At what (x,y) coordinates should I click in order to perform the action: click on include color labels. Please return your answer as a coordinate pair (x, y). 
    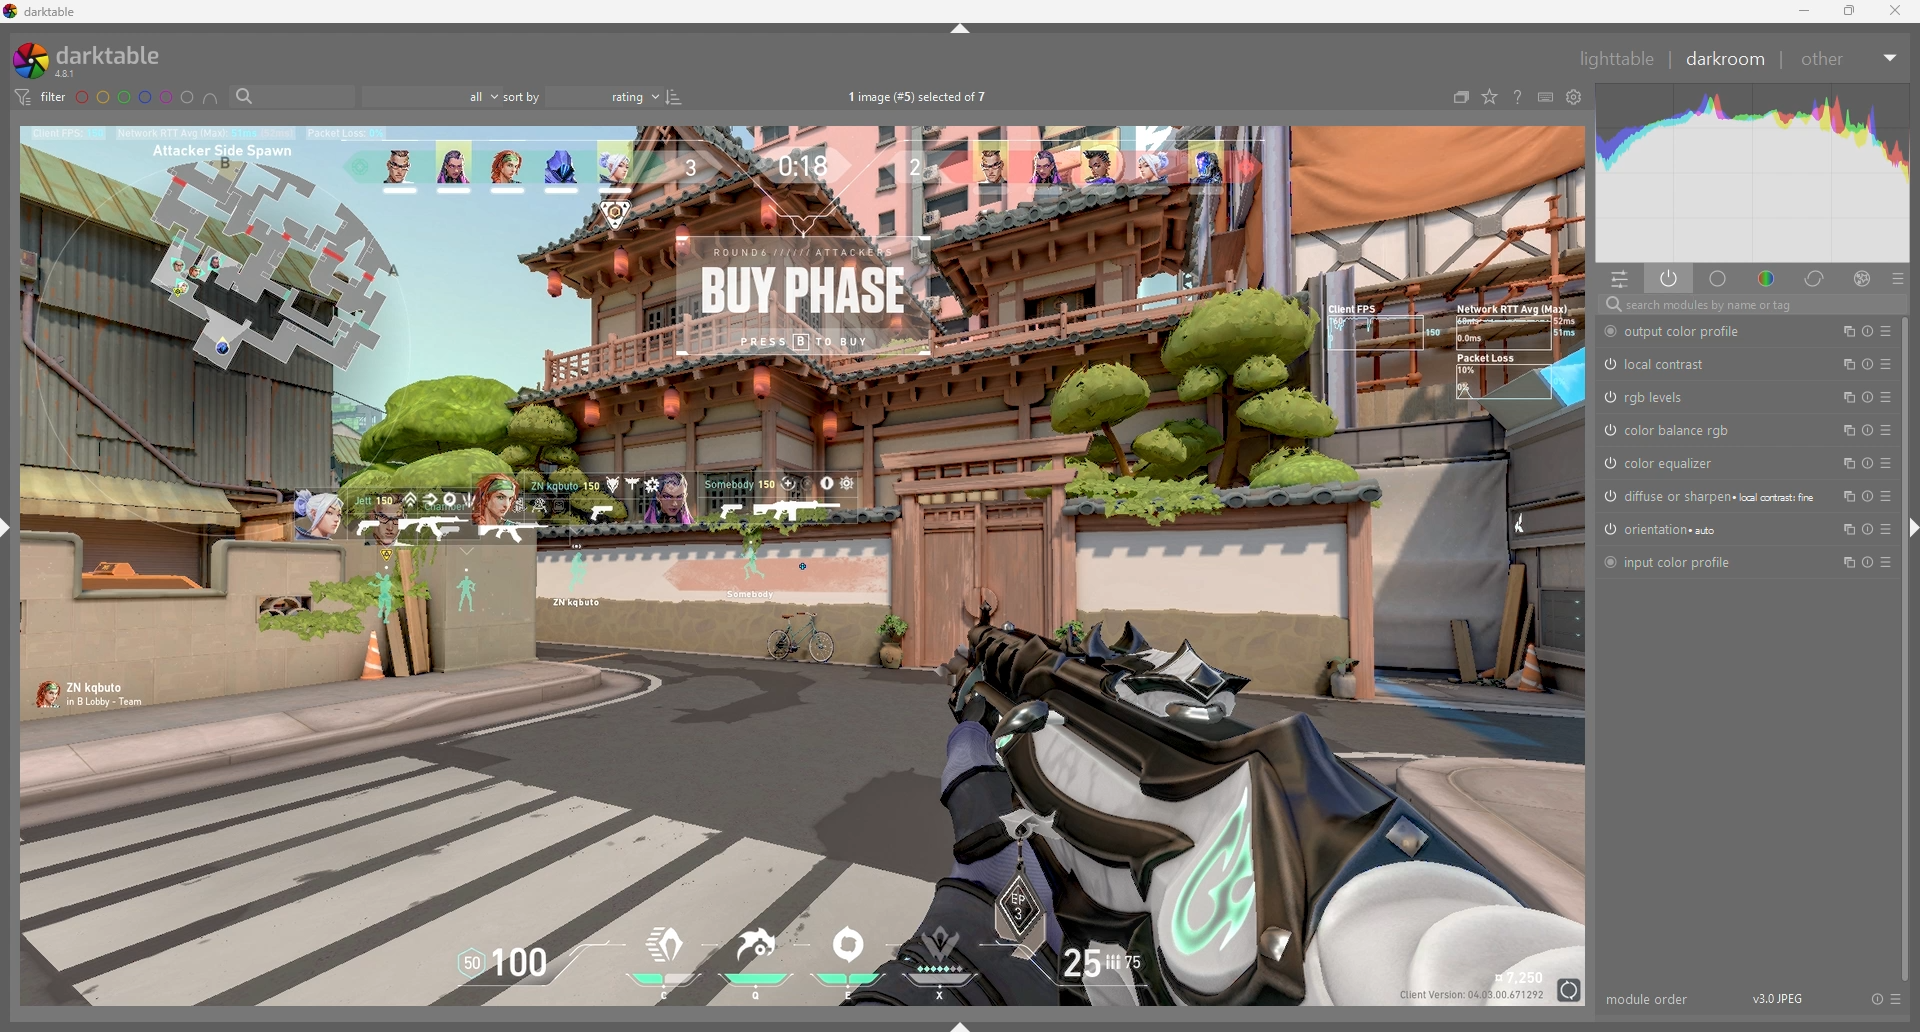
    Looking at the image, I should click on (210, 97).